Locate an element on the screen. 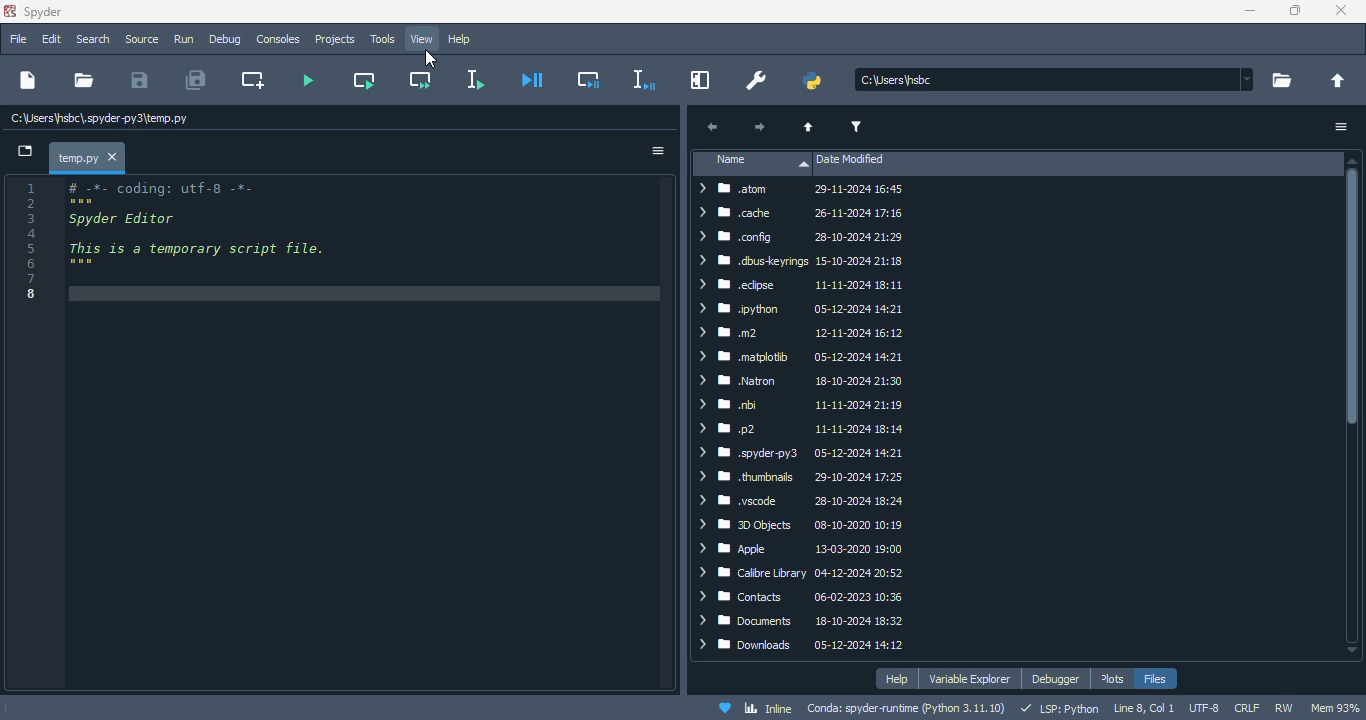 The height and width of the screenshot is (720, 1366). debug selection or current line is located at coordinates (643, 79).